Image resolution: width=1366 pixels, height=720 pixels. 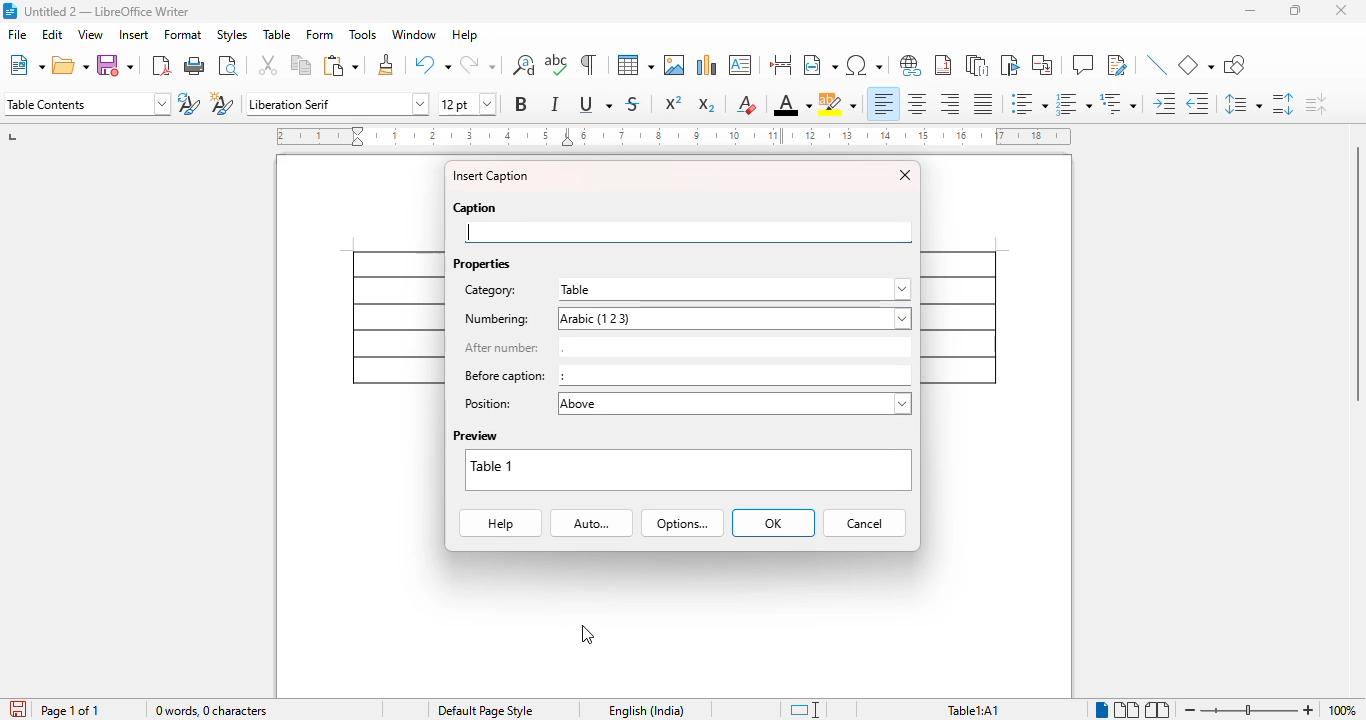 I want to click on underline, so click(x=595, y=103).